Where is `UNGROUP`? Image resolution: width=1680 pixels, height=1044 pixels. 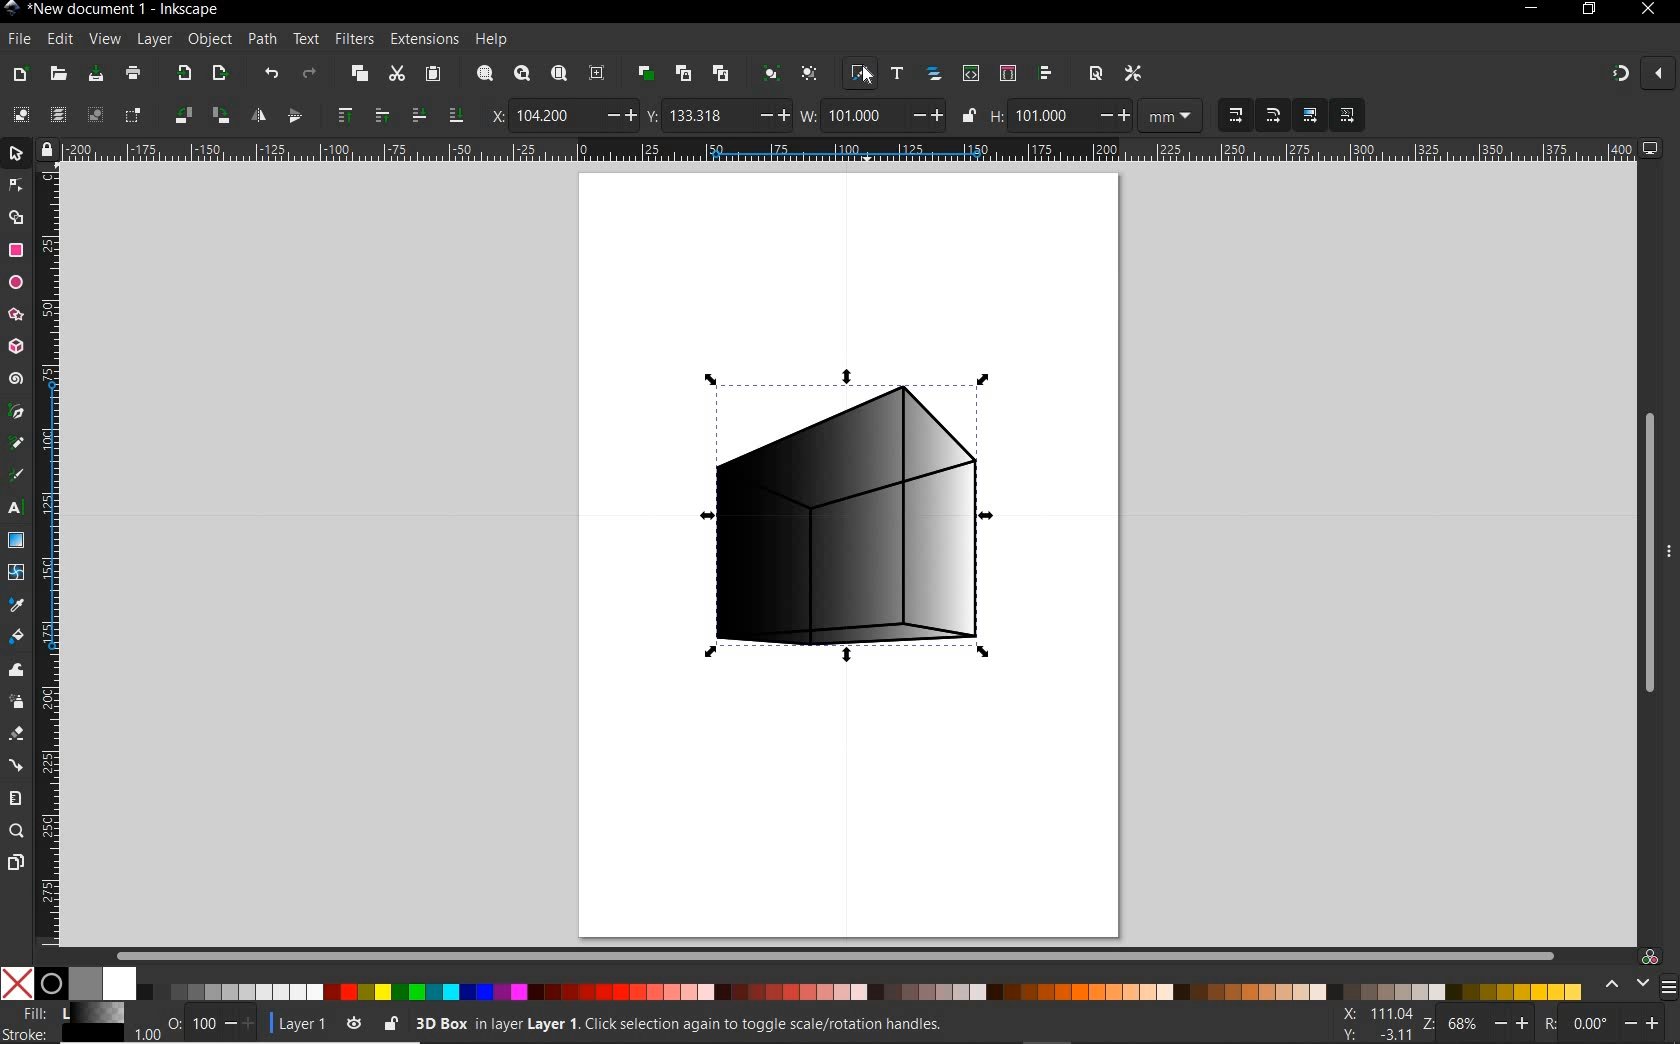
UNGROUP is located at coordinates (811, 73).